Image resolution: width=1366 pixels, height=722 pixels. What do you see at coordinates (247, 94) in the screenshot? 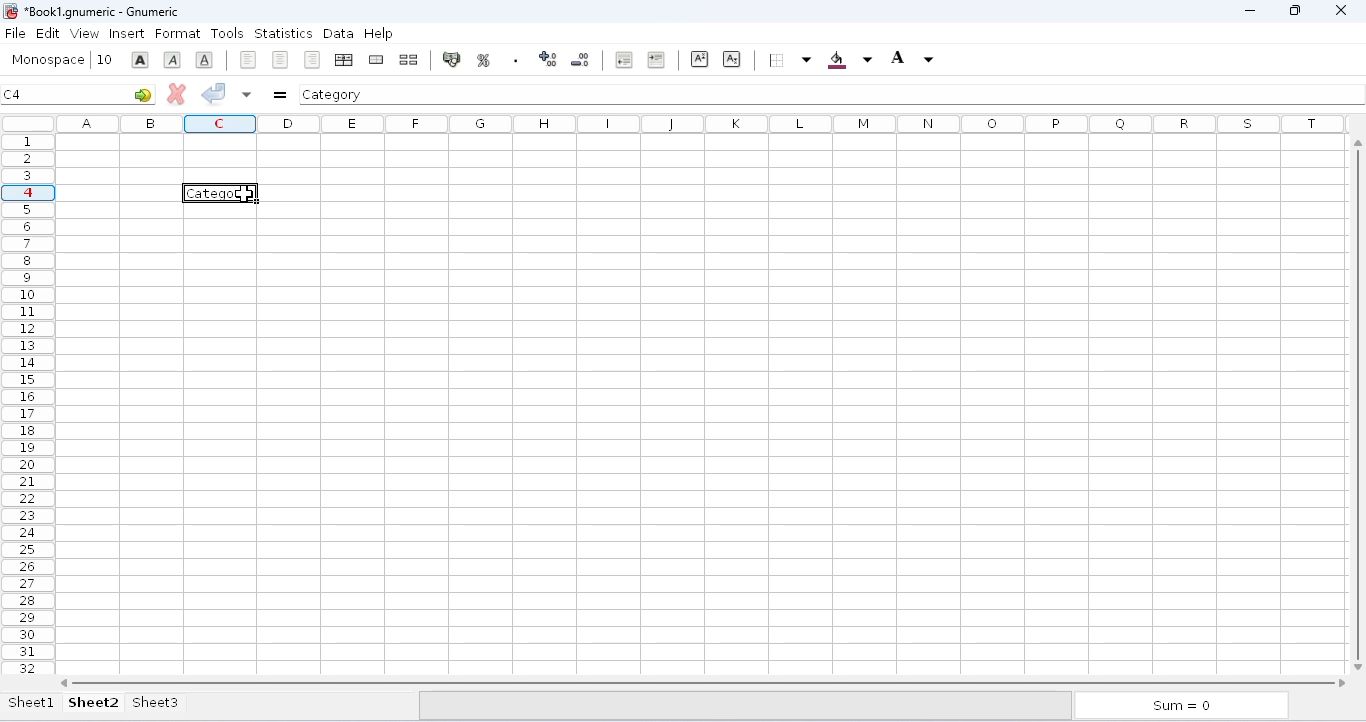
I see `accept changes to multiple cells` at bounding box center [247, 94].